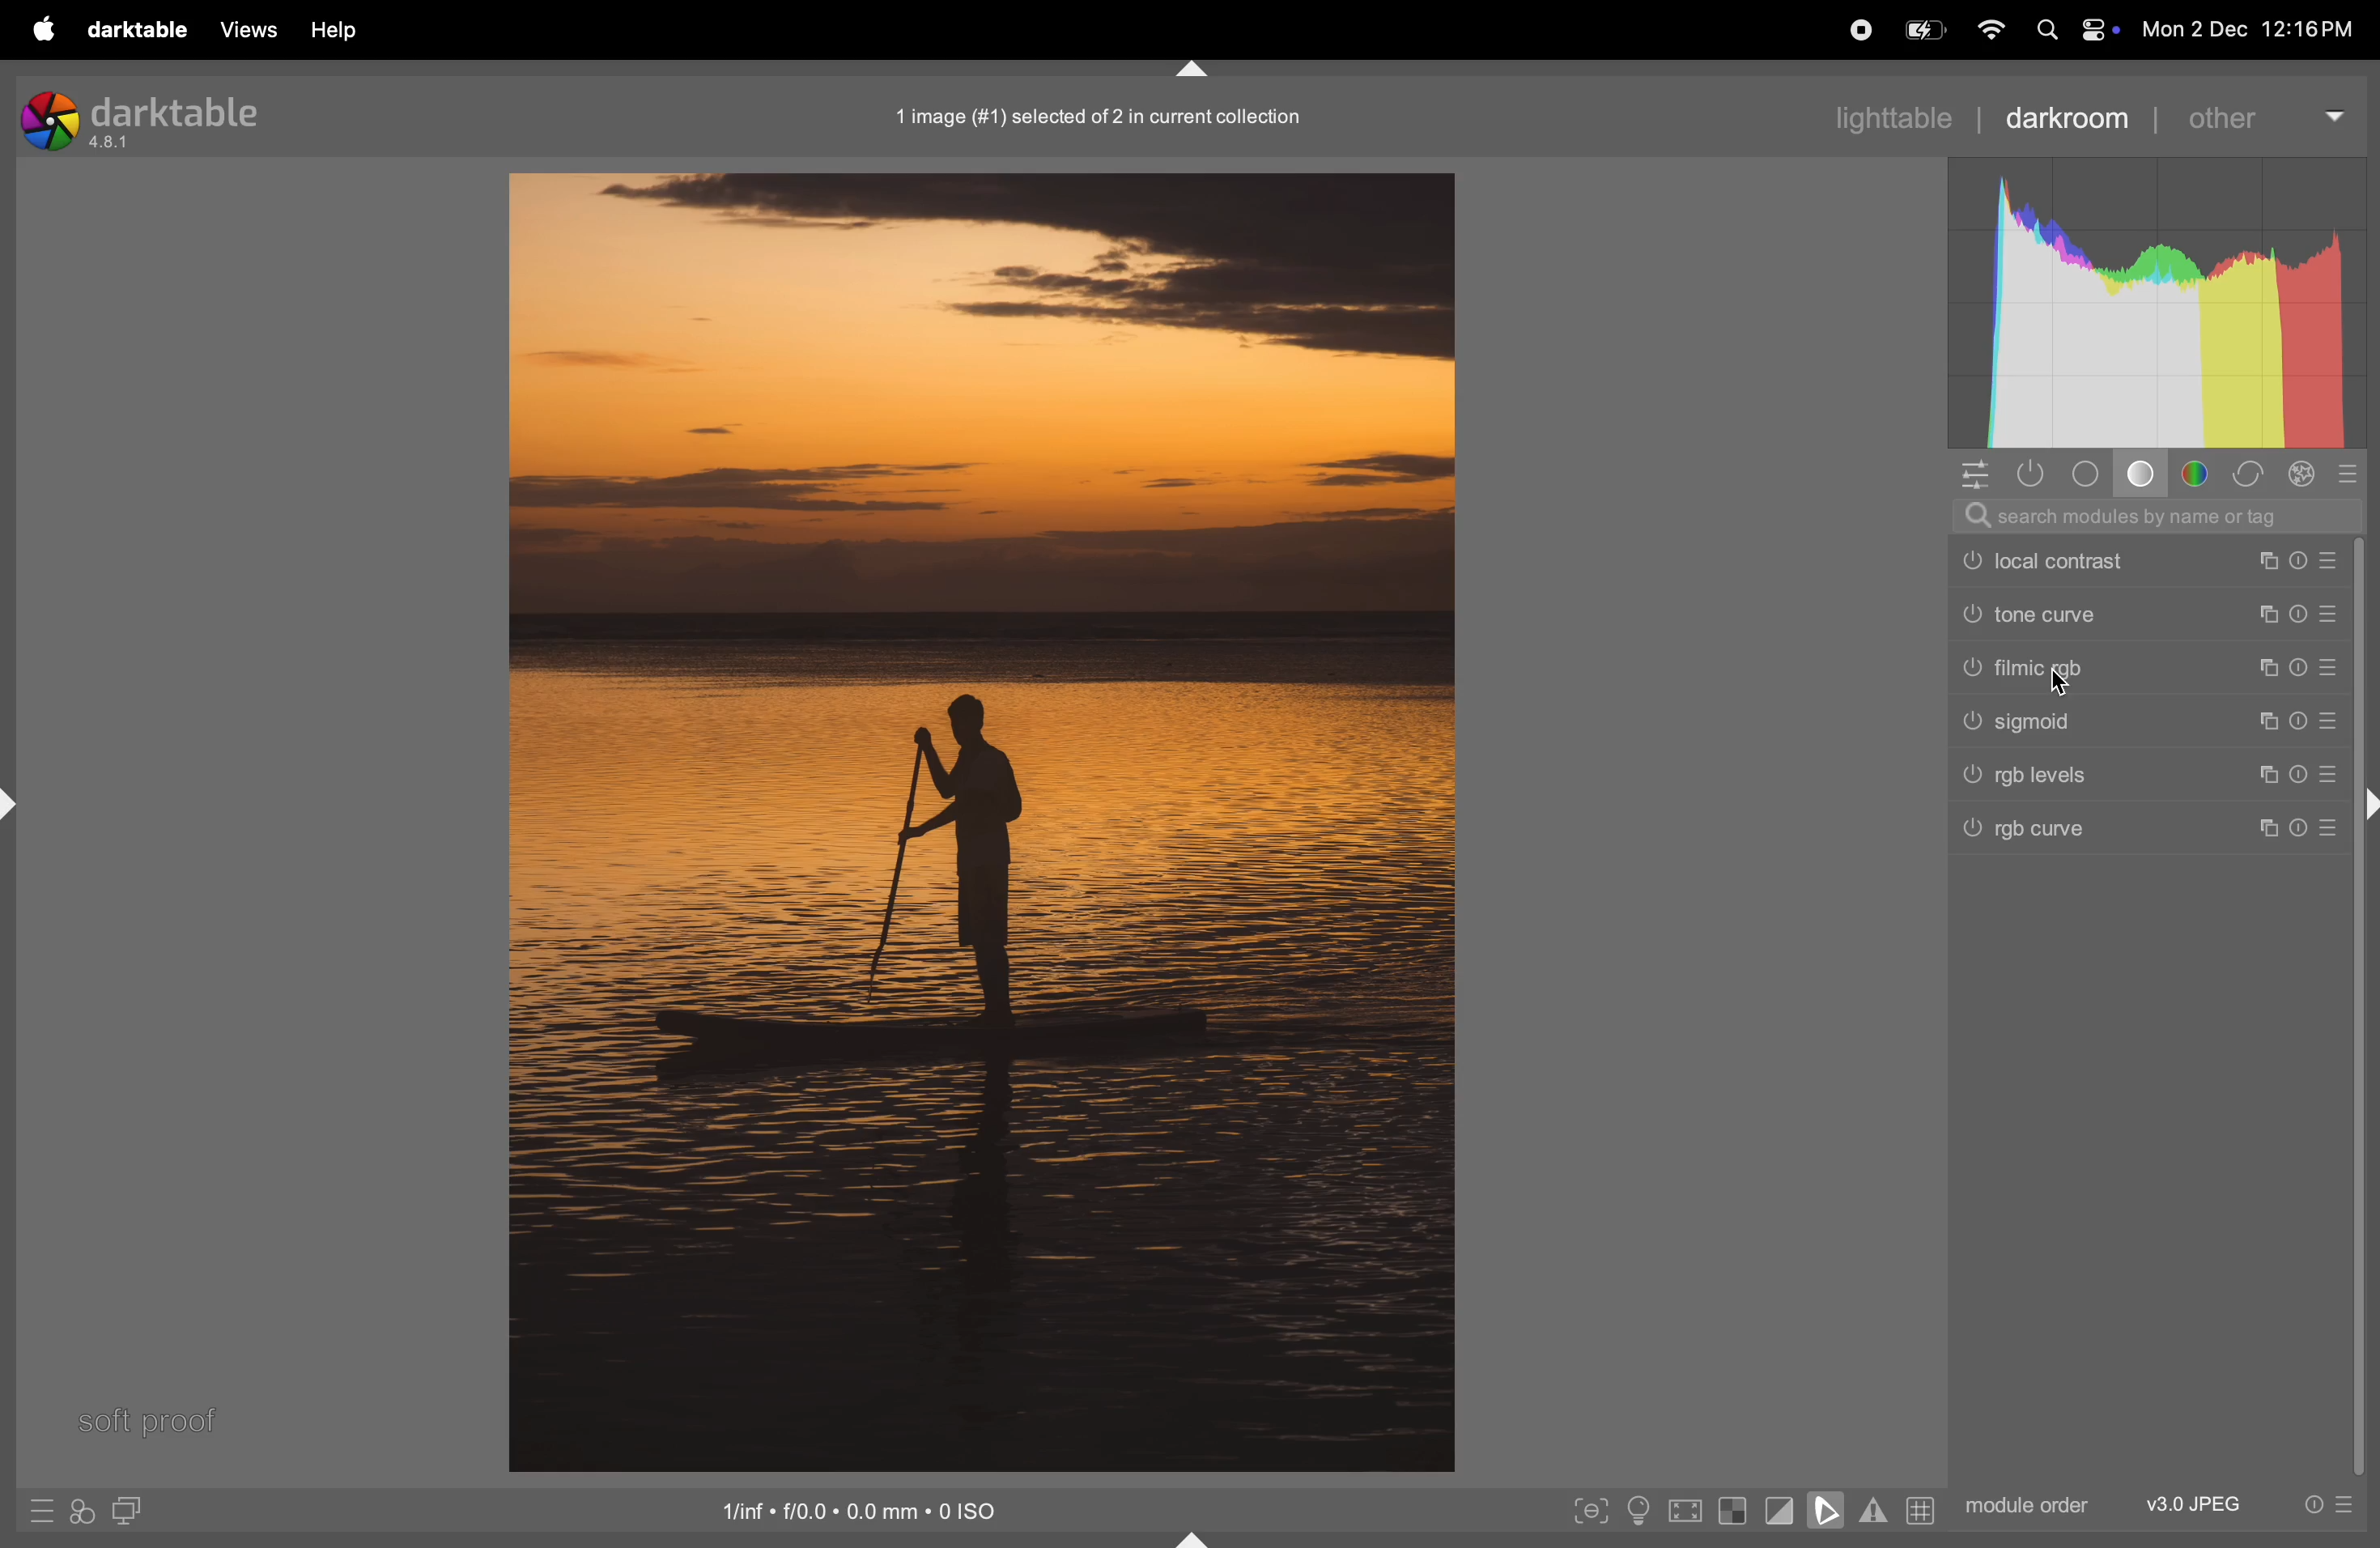 The height and width of the screenshot is (1548, 2380). What do you see at coordinates (164, 115) in the screenshot?
I see `darktable version` at bounding box center [164, 115].